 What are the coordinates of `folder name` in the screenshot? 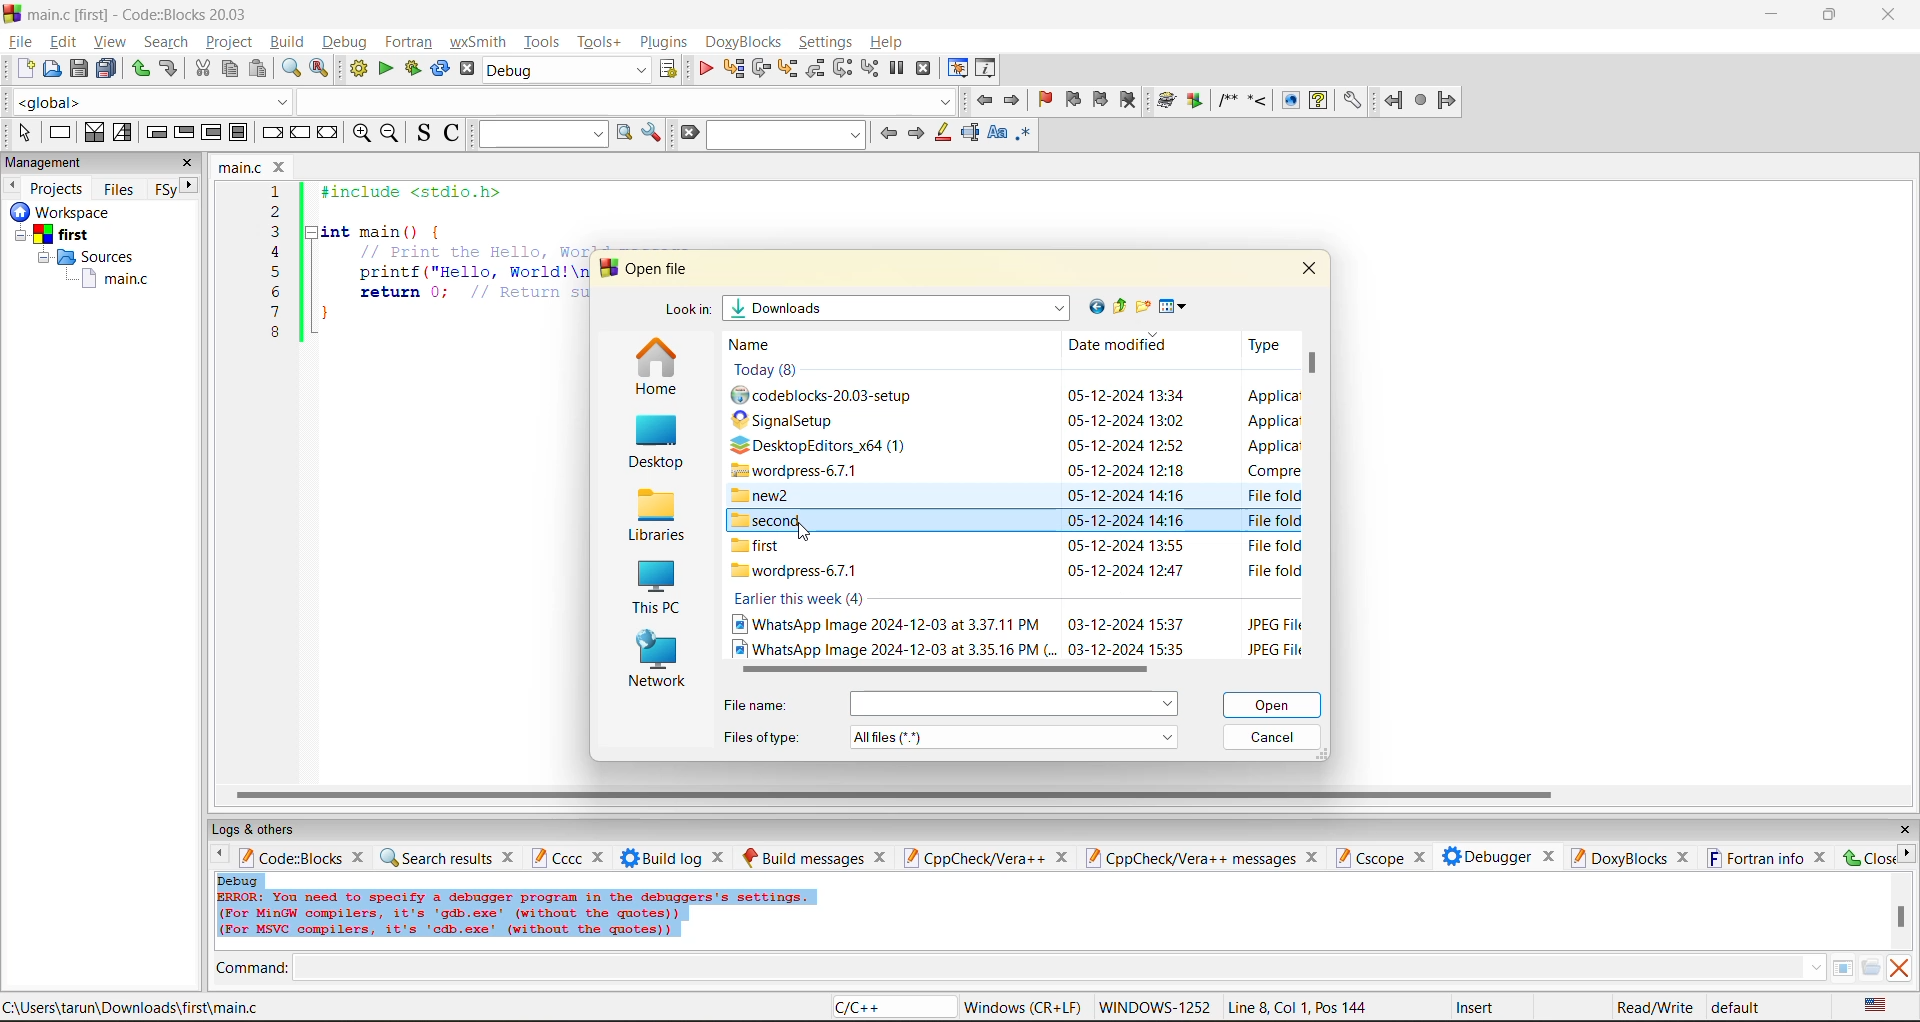 It's located at (899, 308).